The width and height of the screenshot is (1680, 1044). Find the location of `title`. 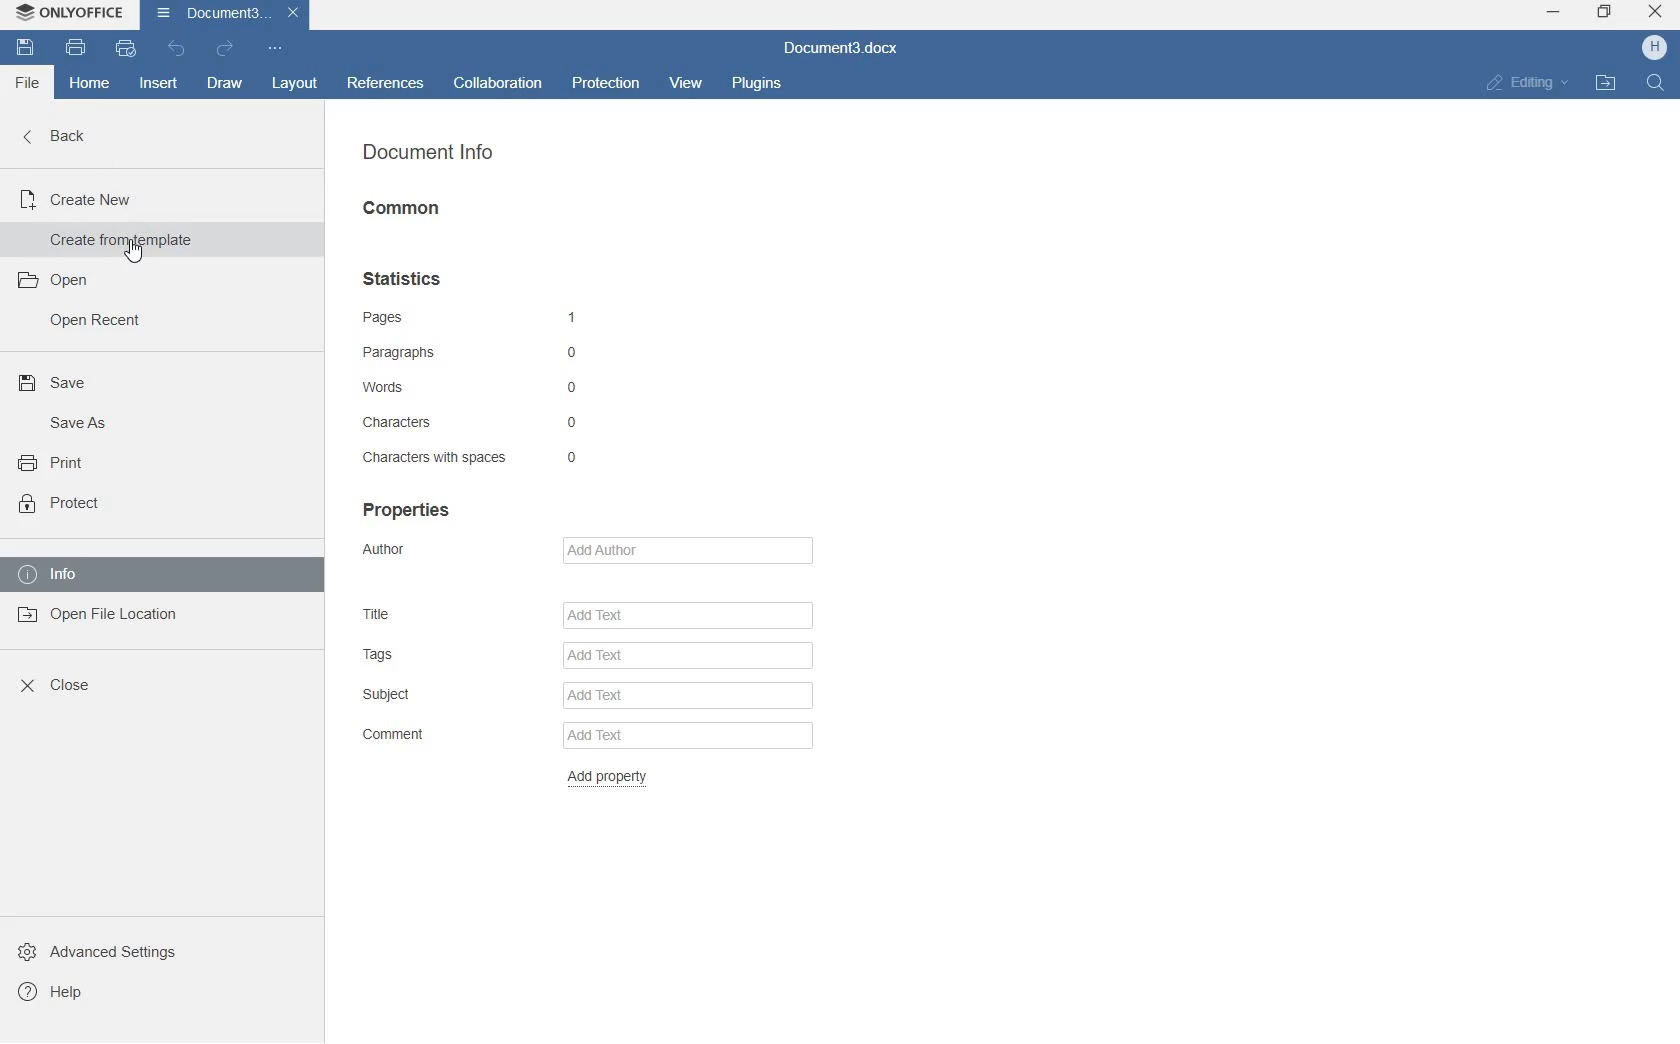

title is located at coordinates (399, 613).